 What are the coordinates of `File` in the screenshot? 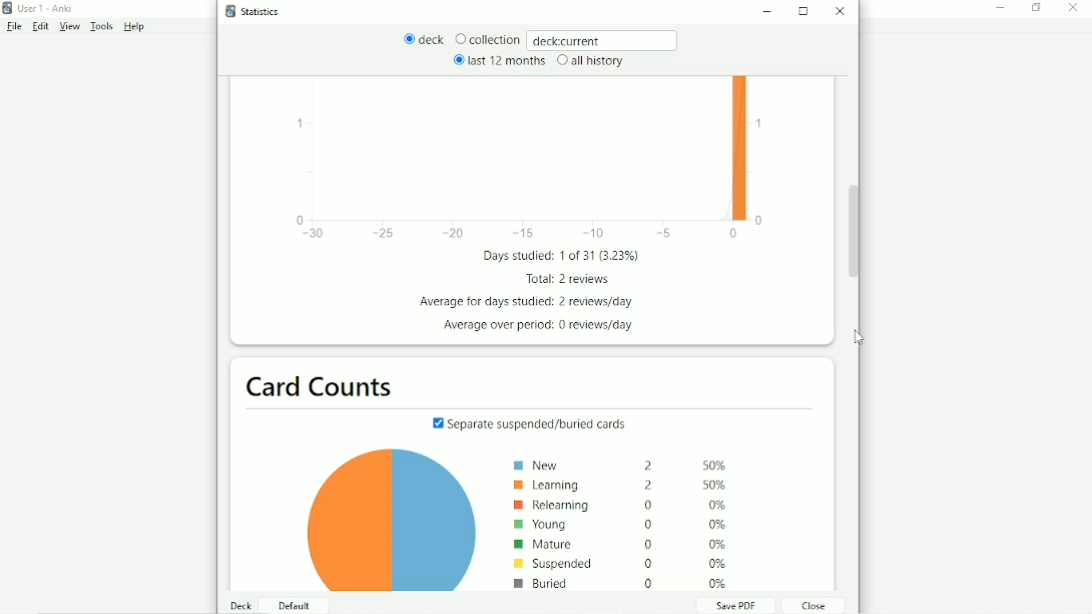 It's located at (13, 27).